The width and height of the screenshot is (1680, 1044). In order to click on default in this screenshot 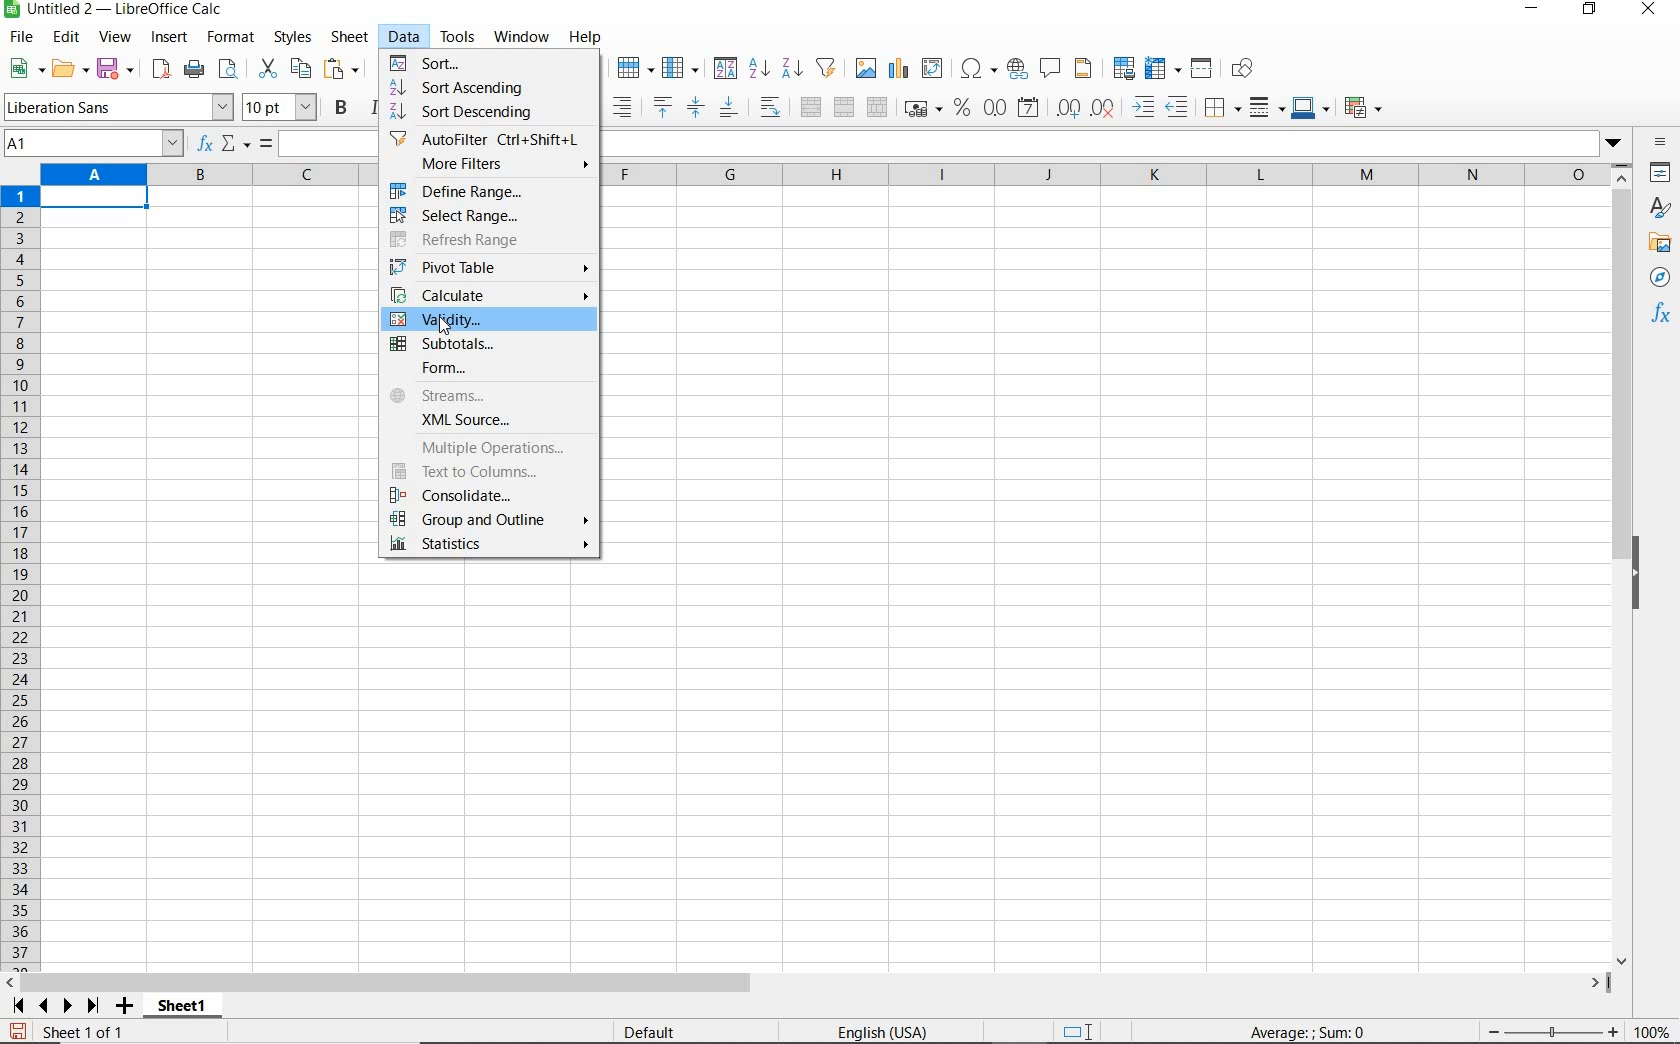, I will do `click(653, 1033)`.